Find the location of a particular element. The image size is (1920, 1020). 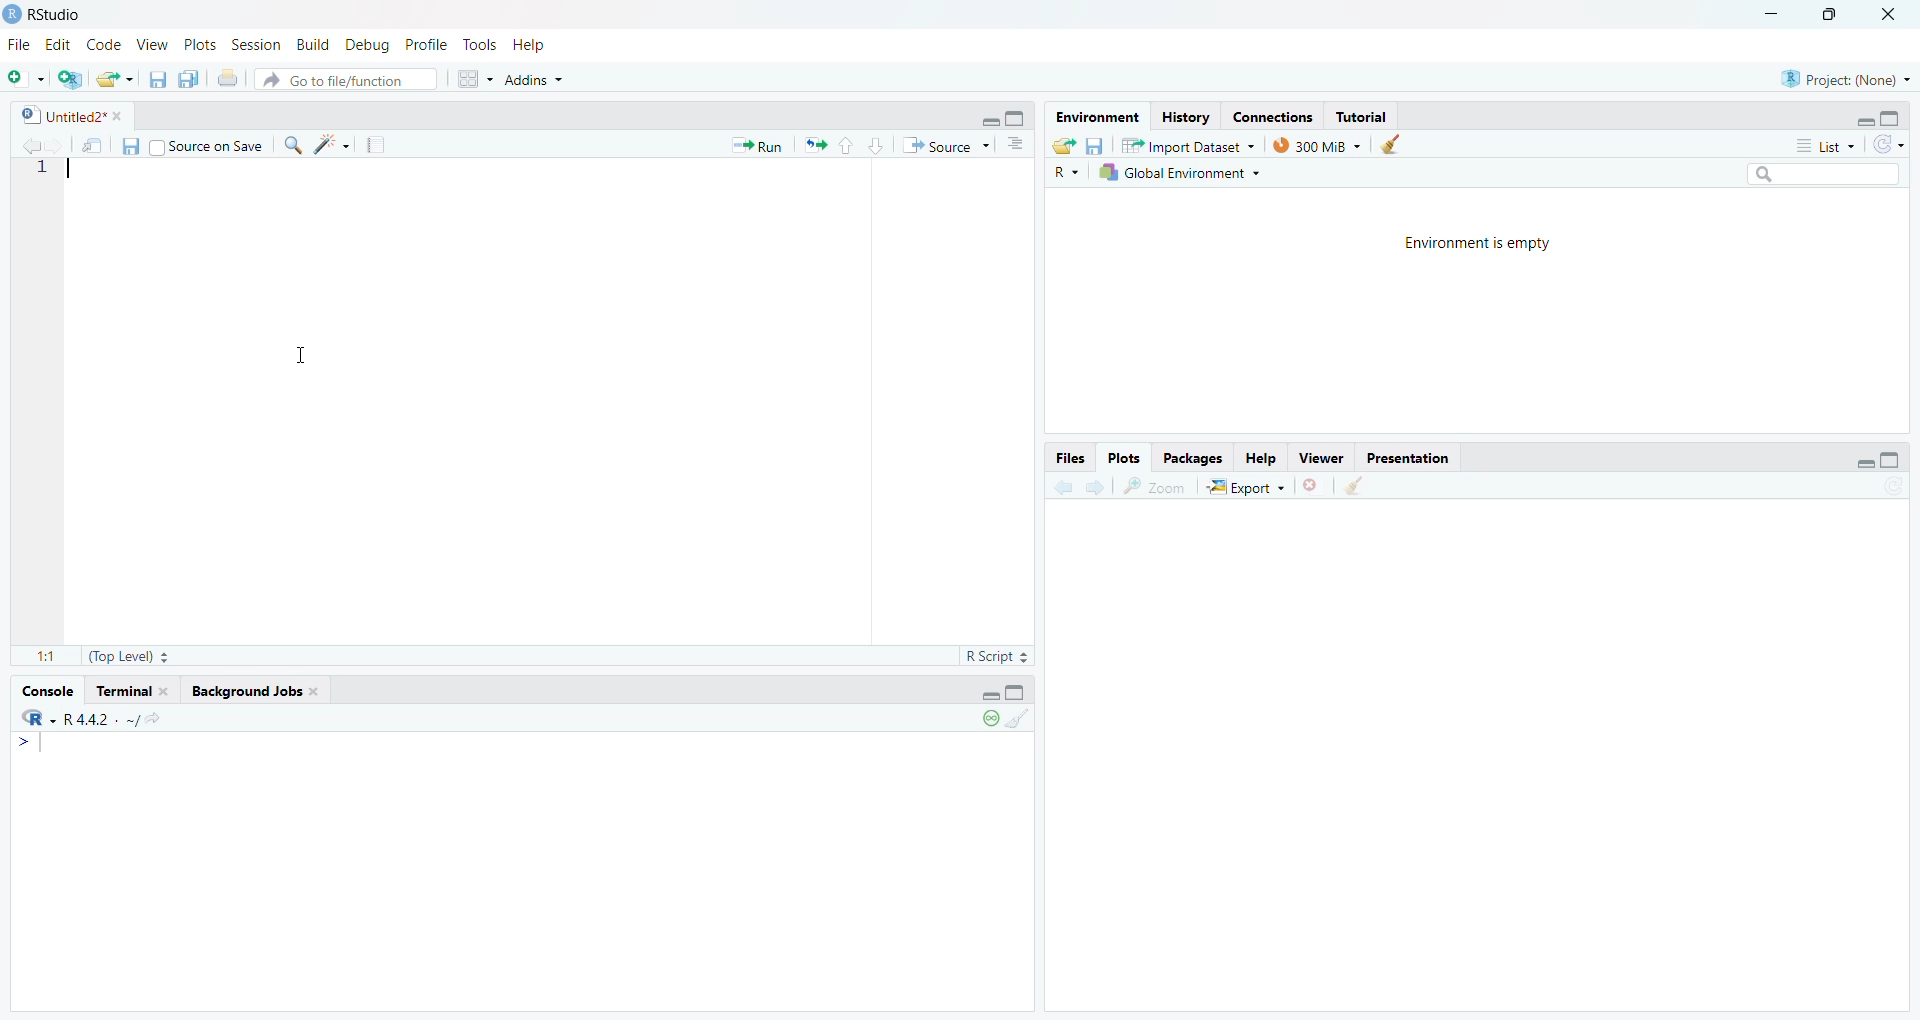

go back to the next source location is located at coordinates (55, 146).